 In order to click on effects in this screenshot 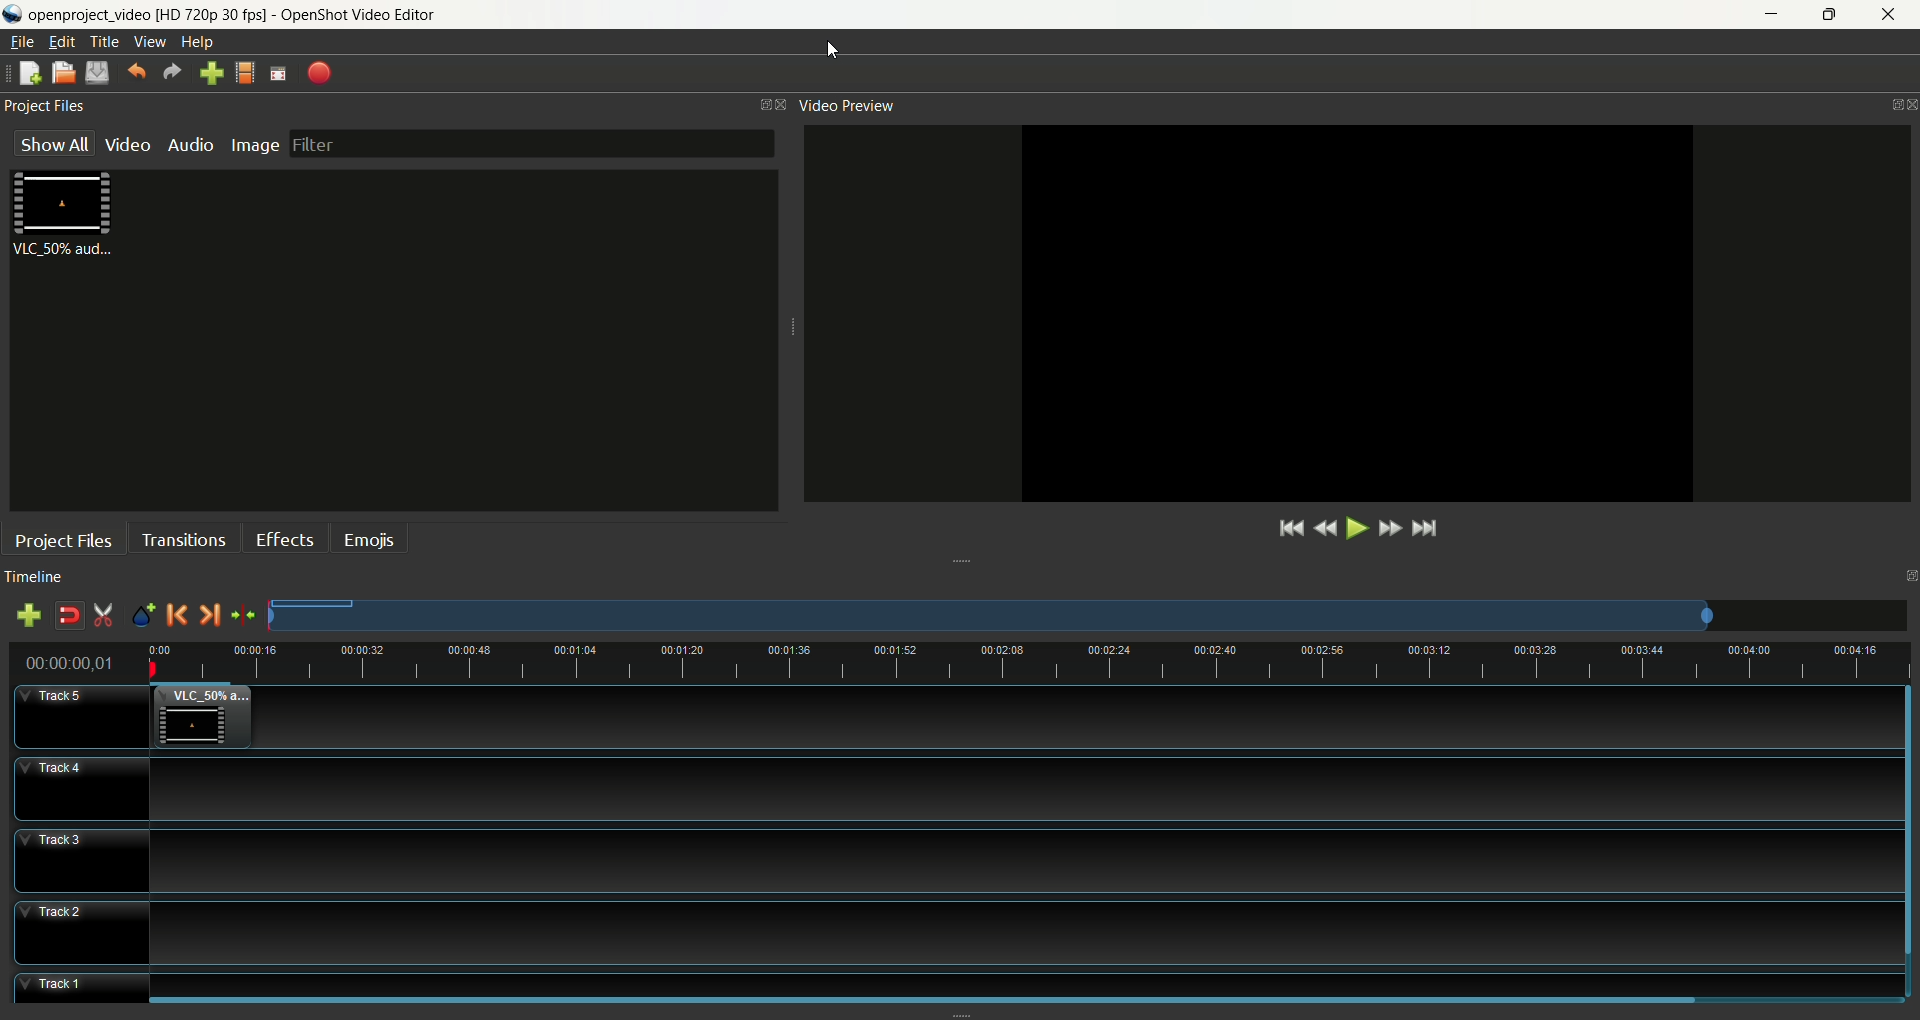, I will do `click(279, 537)`.